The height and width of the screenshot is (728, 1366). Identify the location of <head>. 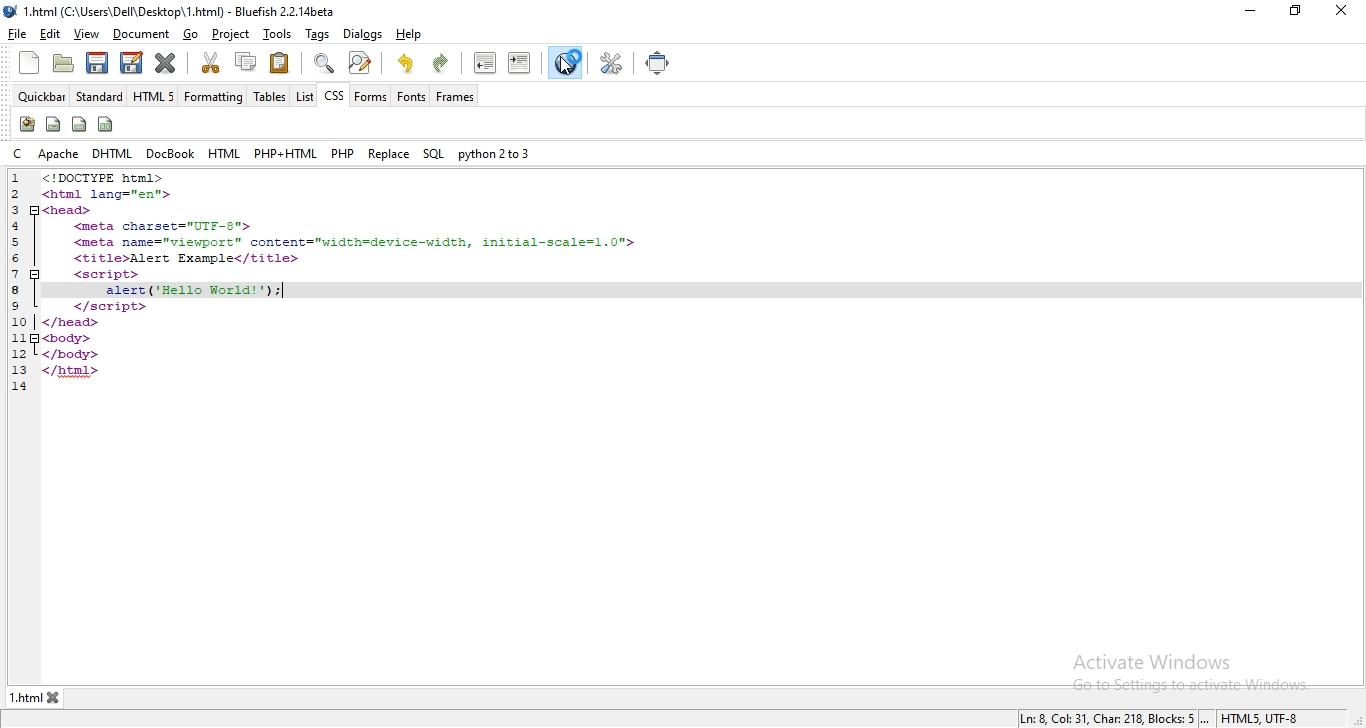
(69, 209).